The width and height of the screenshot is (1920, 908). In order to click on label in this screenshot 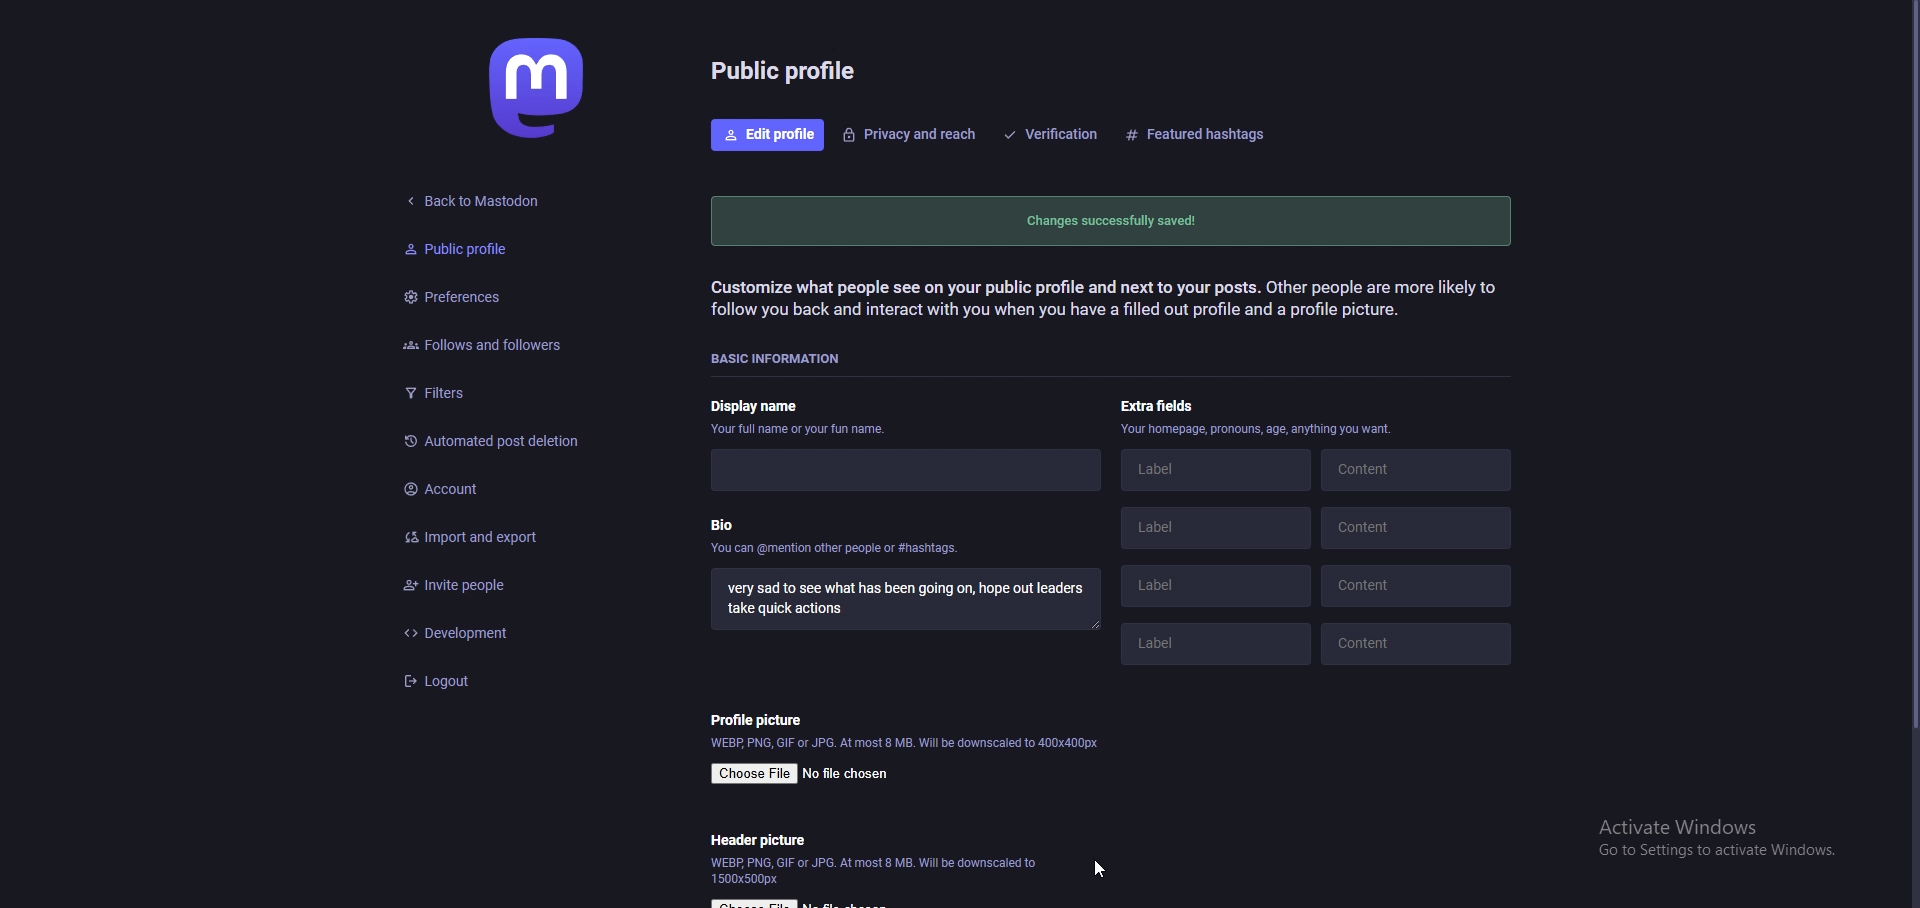, I will do `click(1216, 389)`.